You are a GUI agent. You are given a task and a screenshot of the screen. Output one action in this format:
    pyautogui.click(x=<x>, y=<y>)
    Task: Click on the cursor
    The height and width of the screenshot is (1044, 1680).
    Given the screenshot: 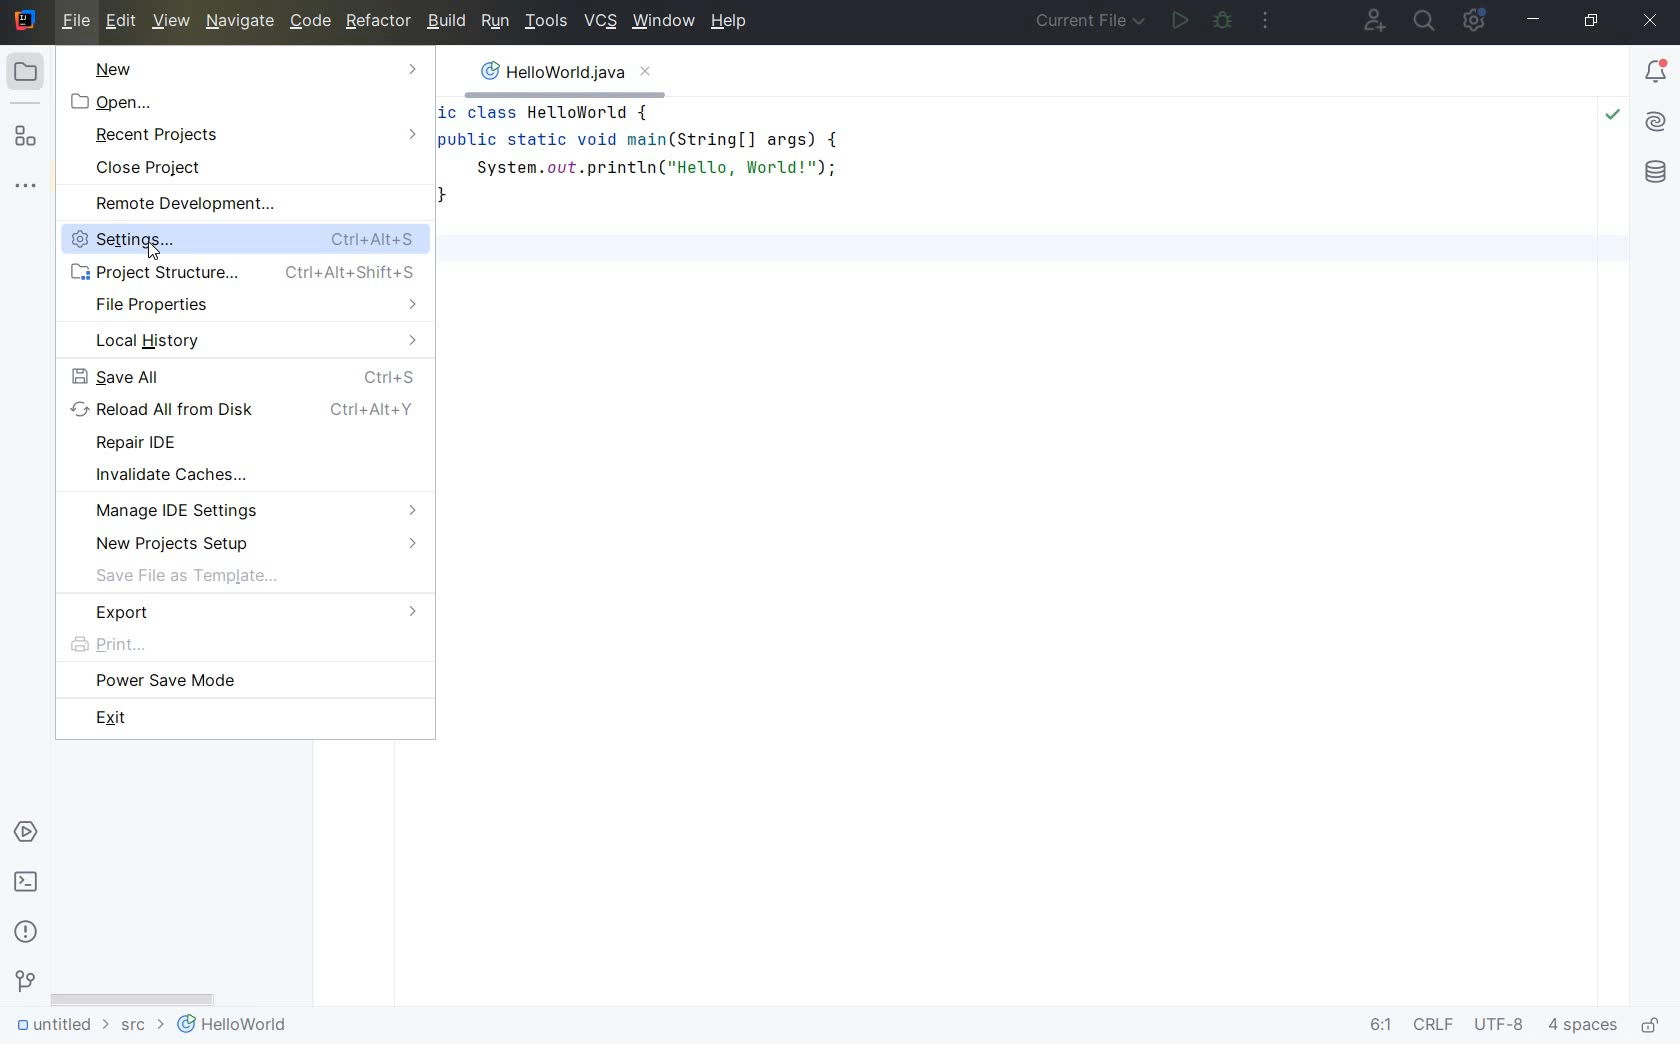 What is the action you would take?
    pyautogui.click(x=161, y=251)
    